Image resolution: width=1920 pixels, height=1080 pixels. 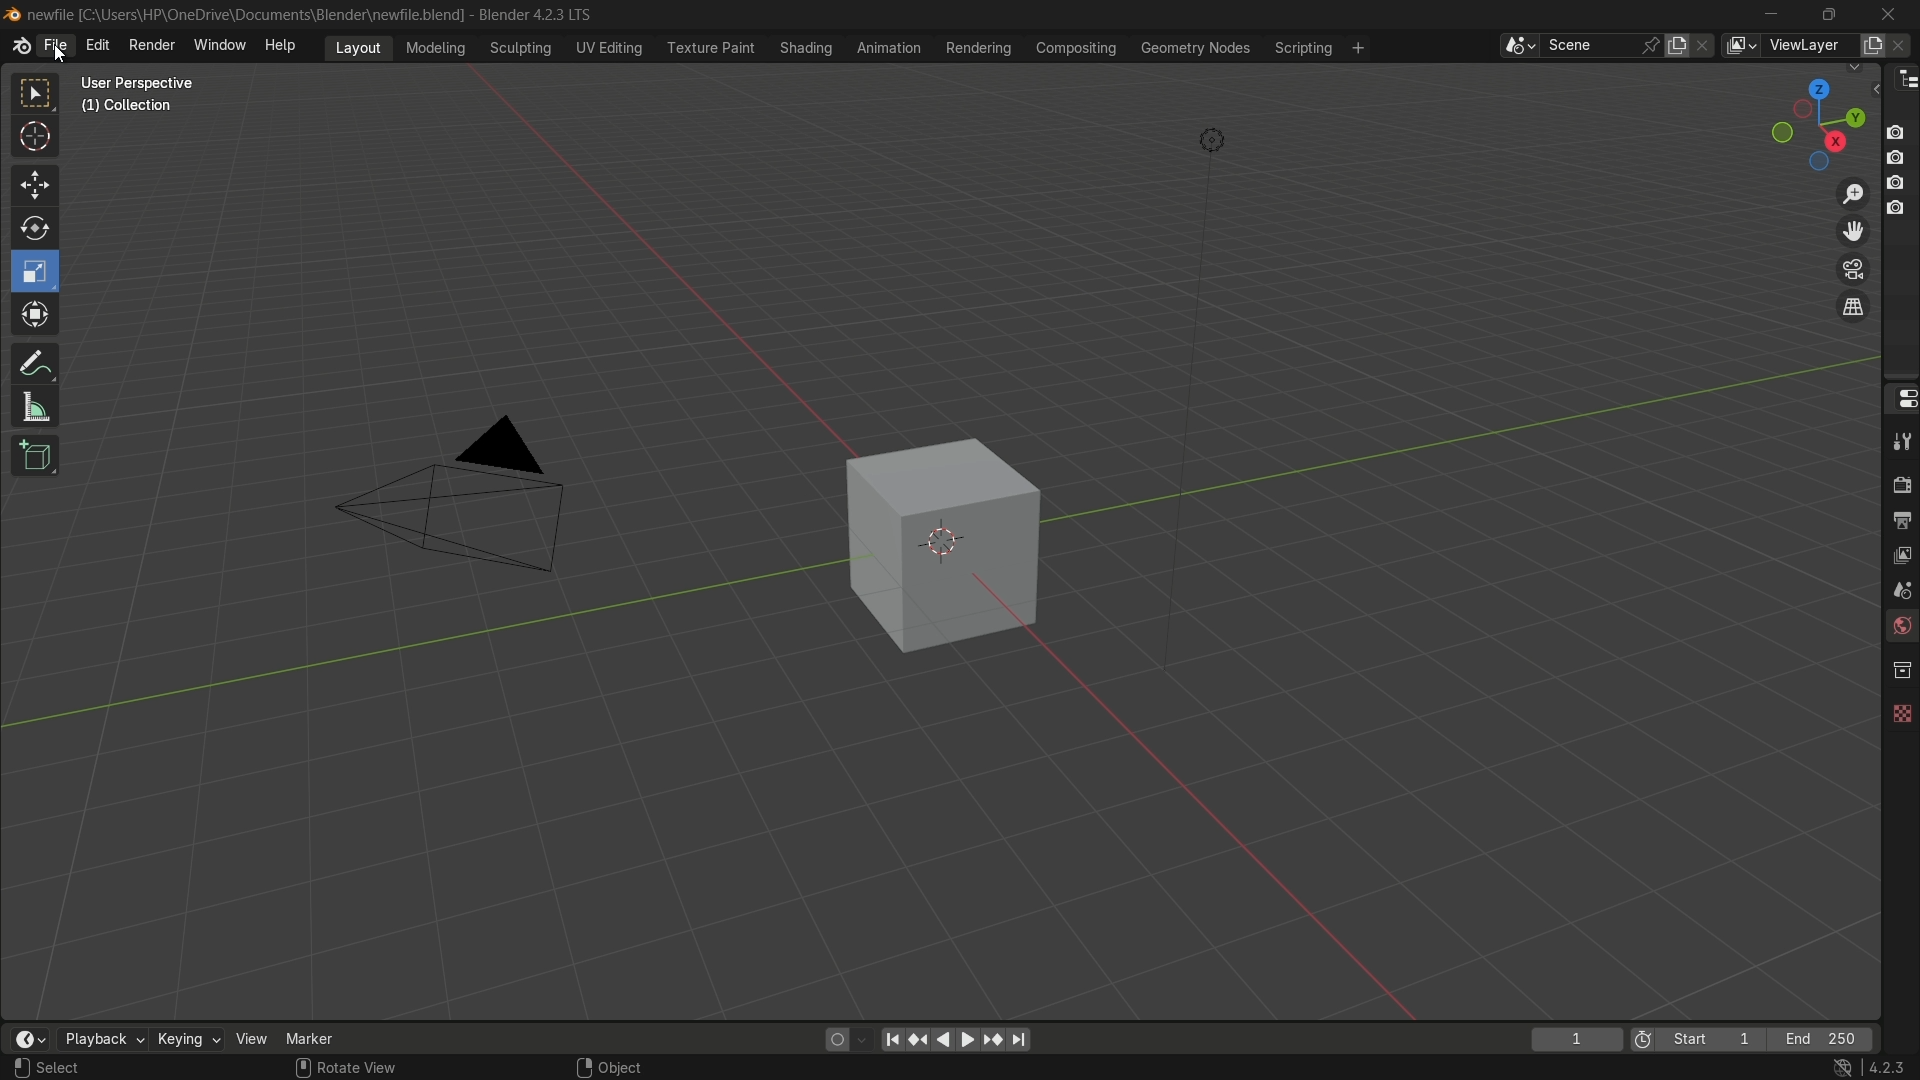 I want to click on annotate, so click(x=34, y=361).